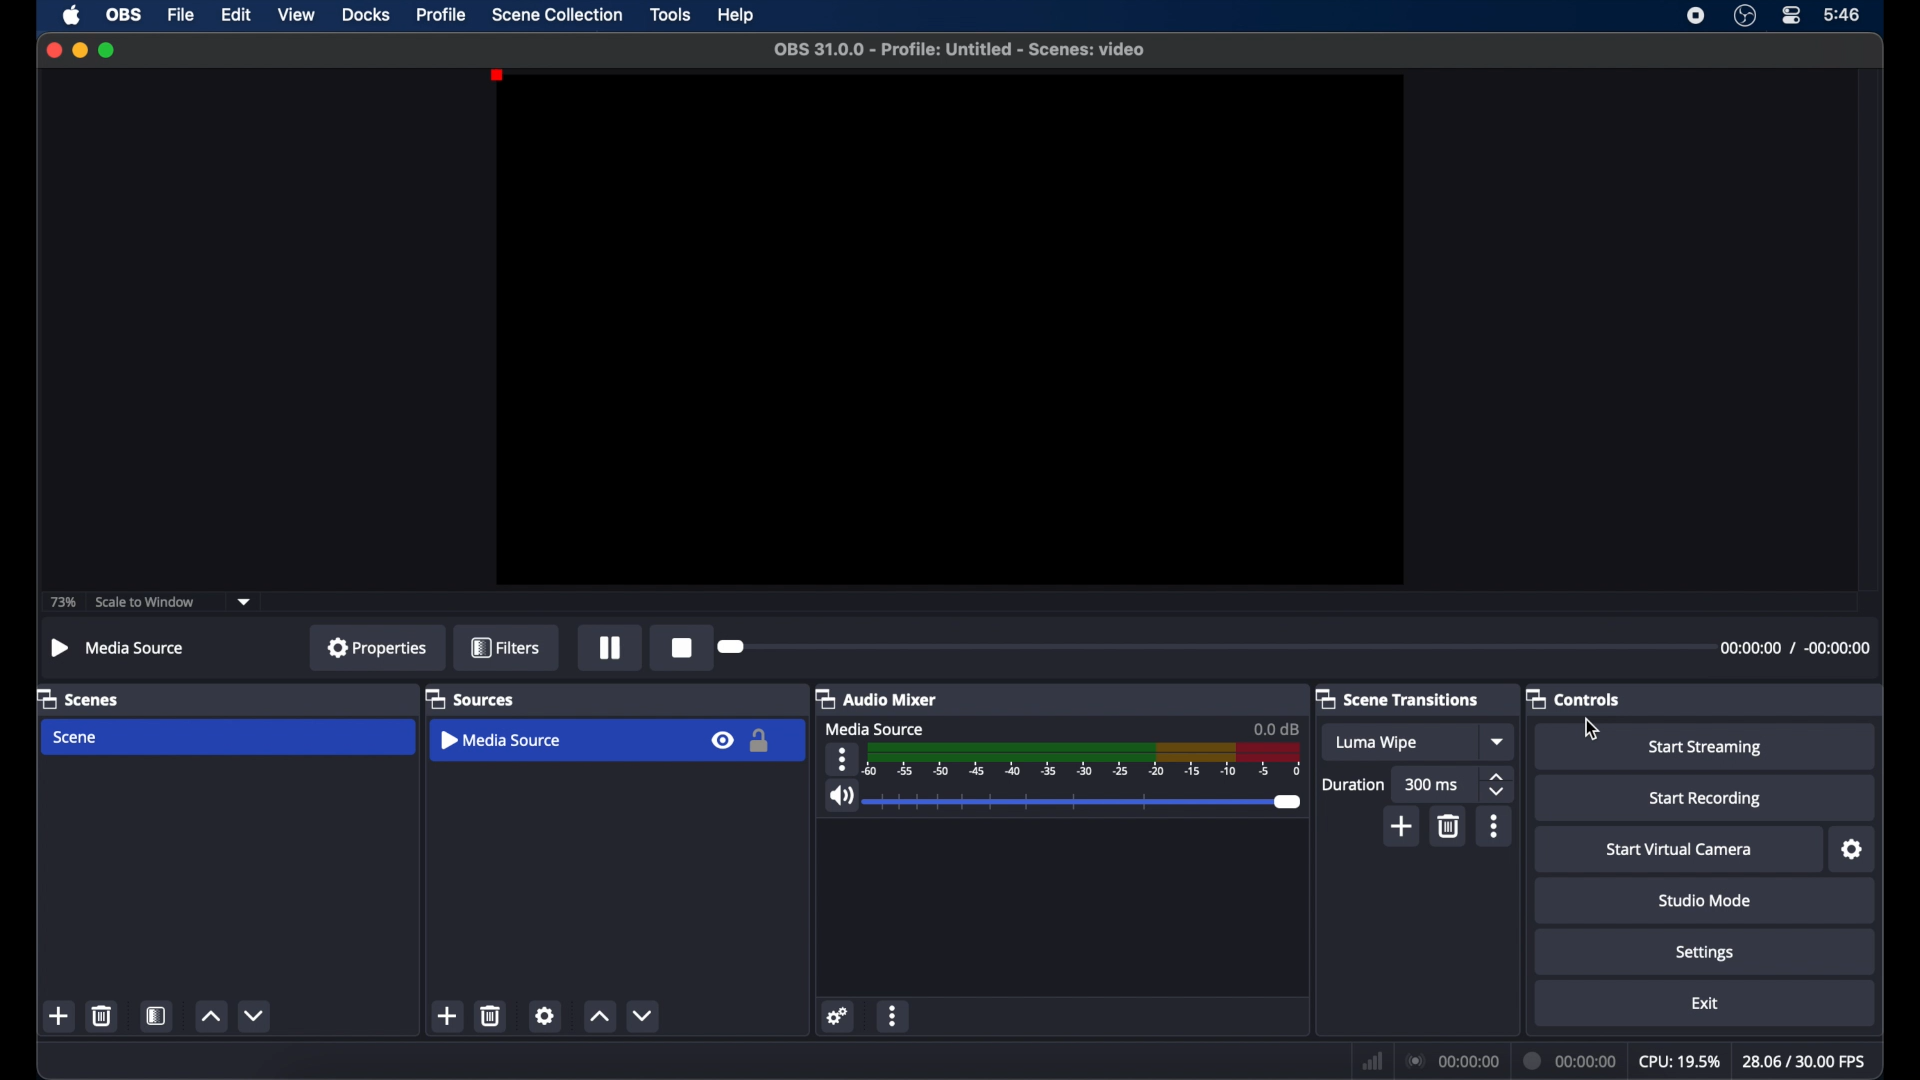 Image resolution: width=1920 pixels, height=1080 pixels. Describe the element at coordinates (1372, 1061) in the screenshot. I see `network` at that location.